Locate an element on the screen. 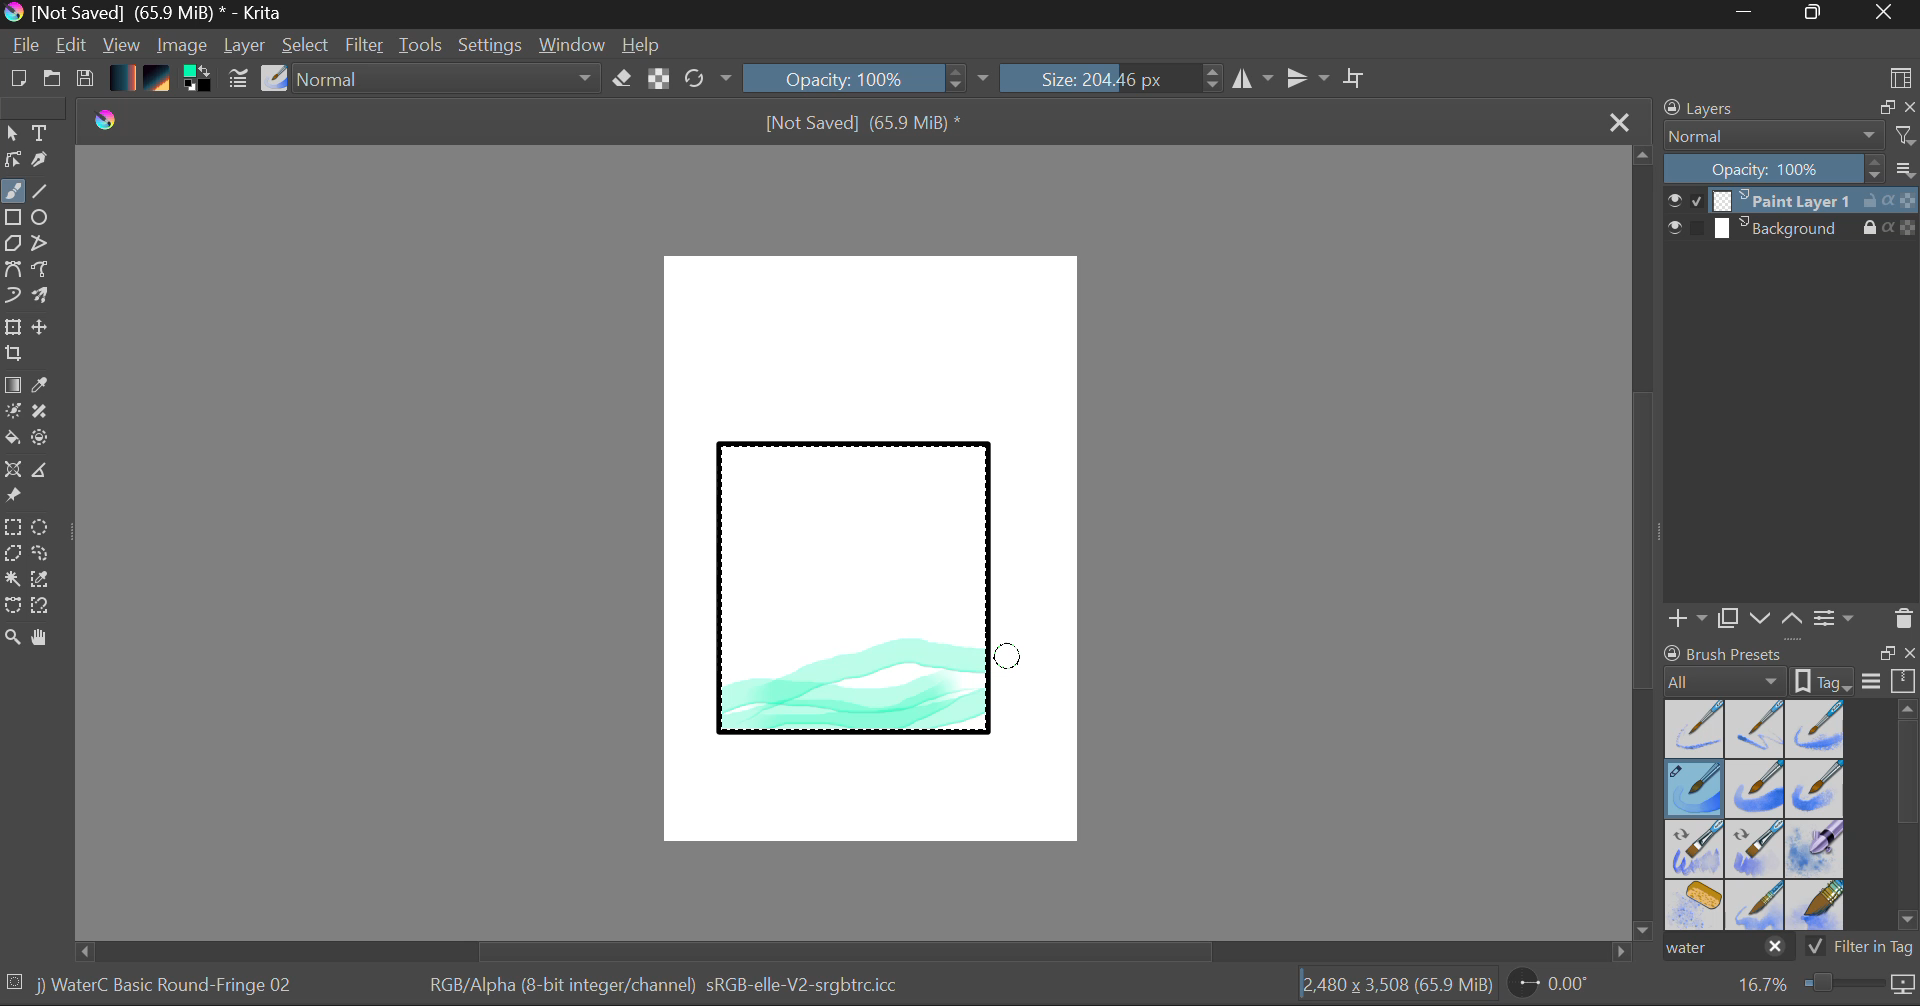 This screenshot has height=1006, width=1920. Delete Layer is located at coordinates (1904, 619).